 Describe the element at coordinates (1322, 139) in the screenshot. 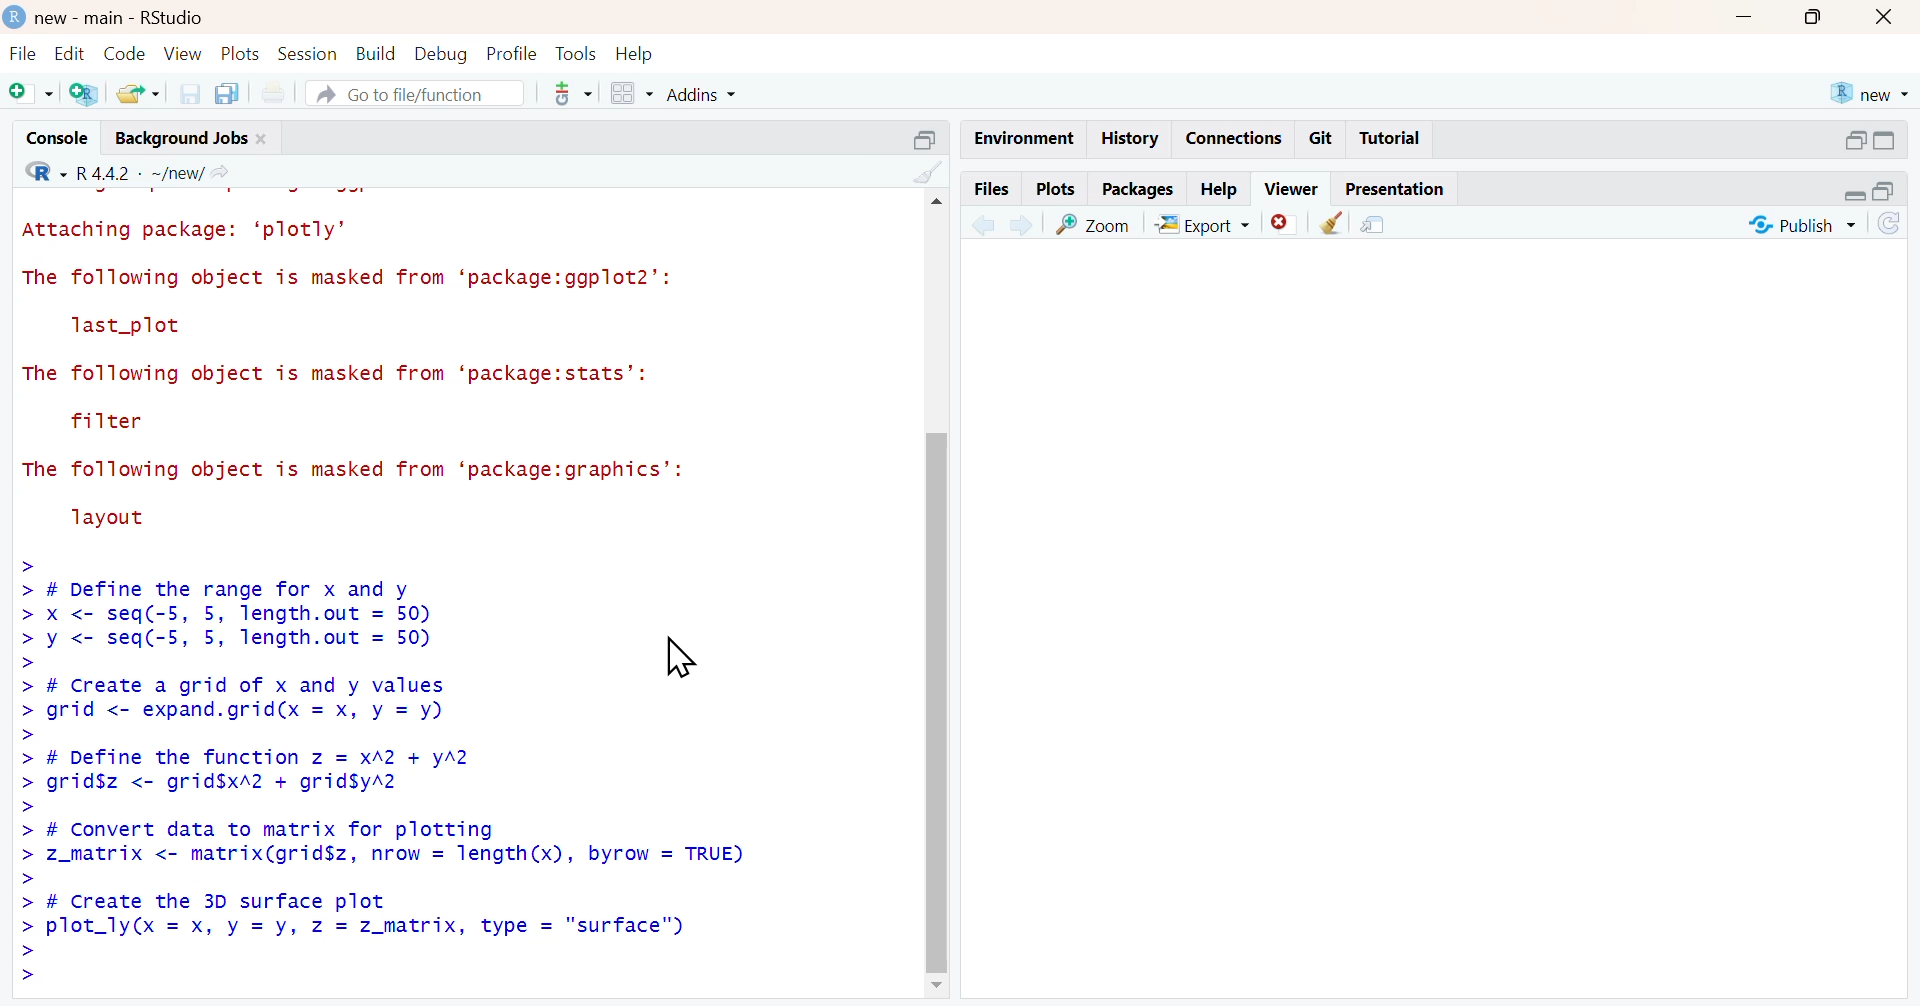

I see `git` at that location.